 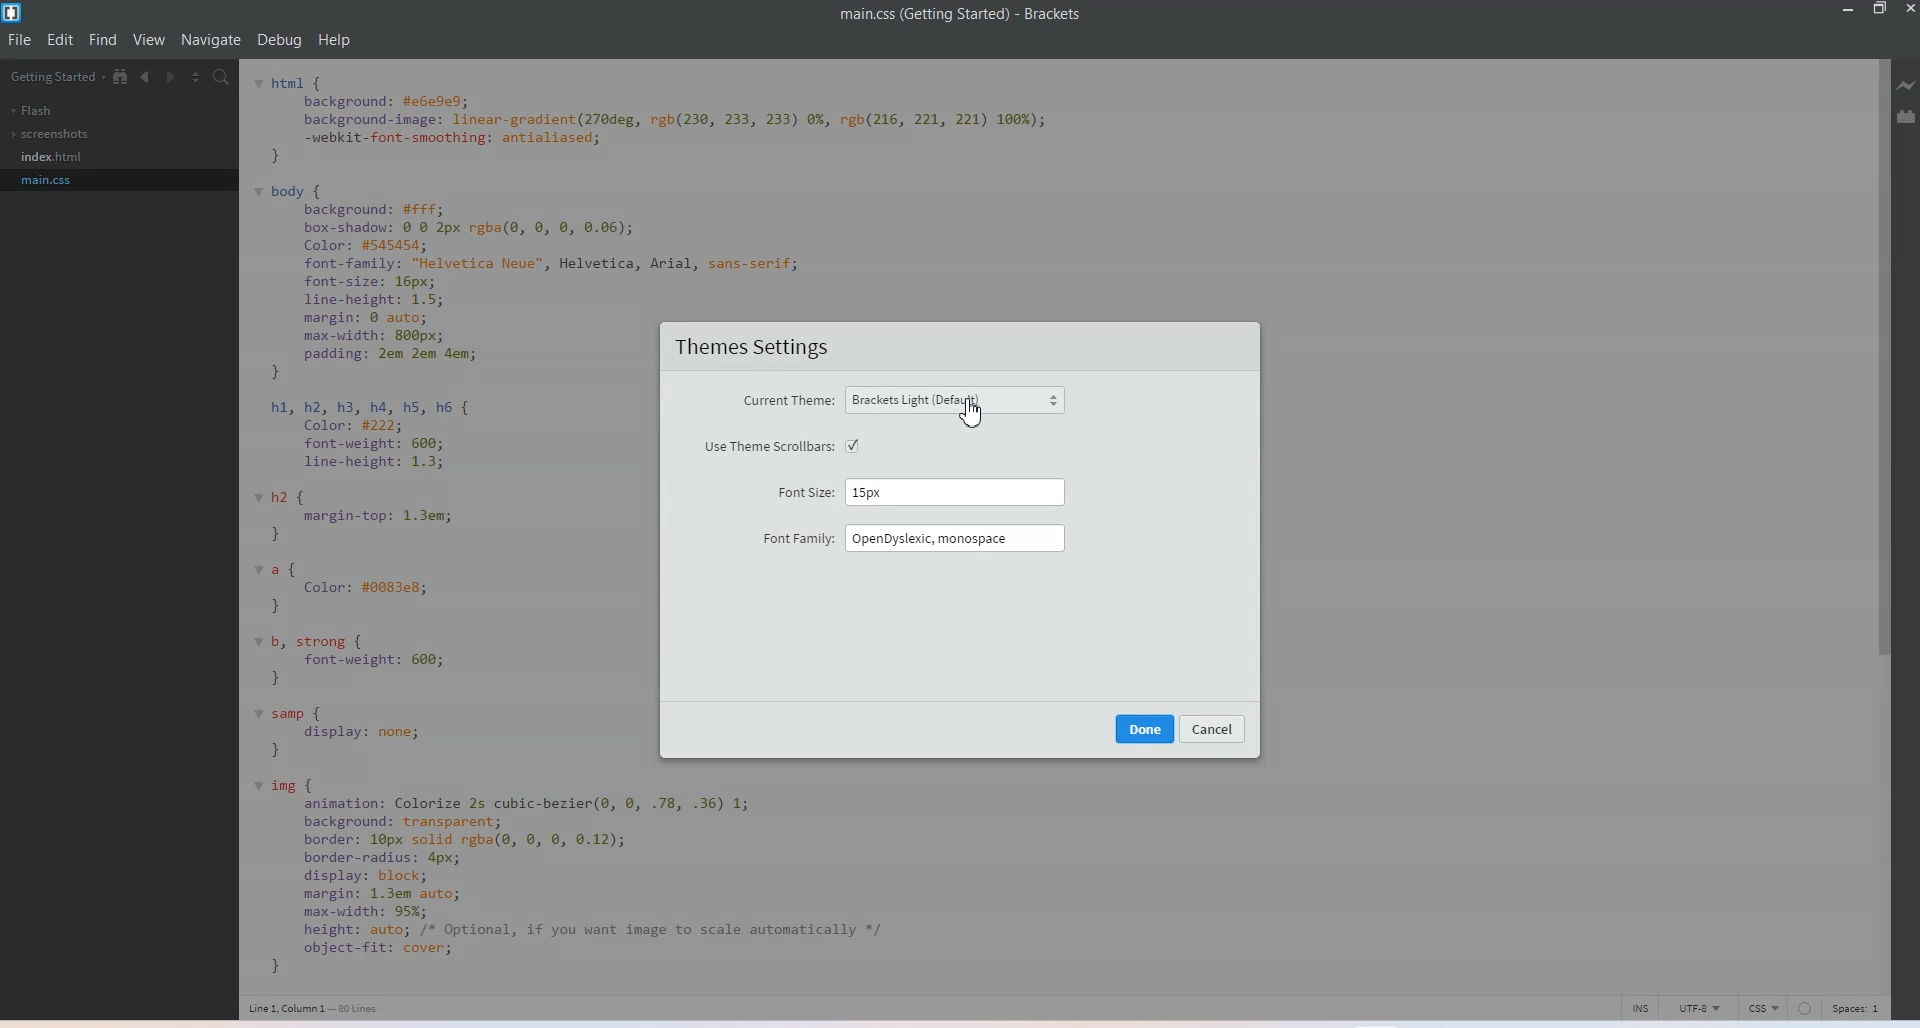 I want to click on Maximize, so click(x=1881, y=10).